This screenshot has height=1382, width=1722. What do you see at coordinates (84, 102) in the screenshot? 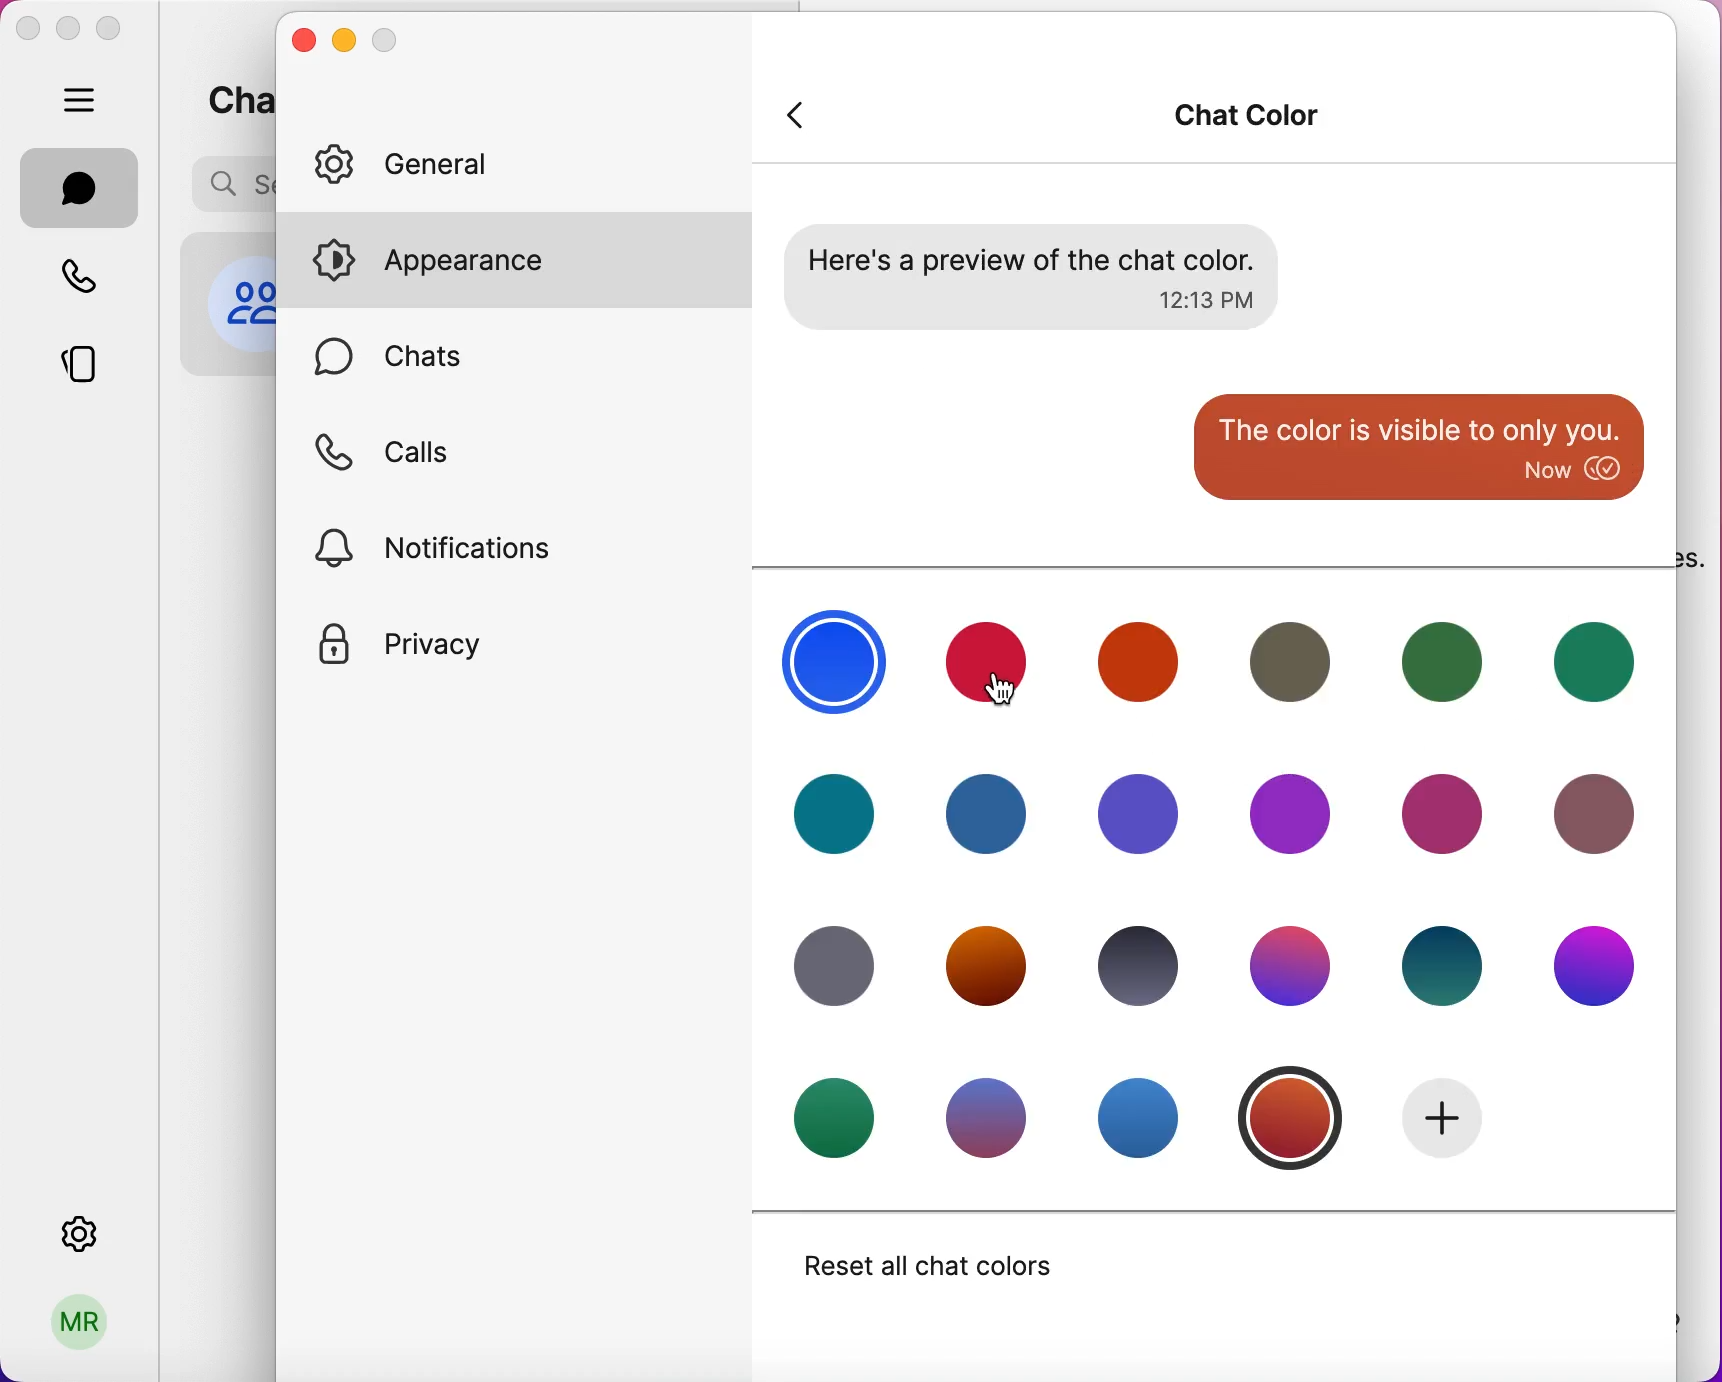
I see `hide bar` at bounding box center [84, 102].